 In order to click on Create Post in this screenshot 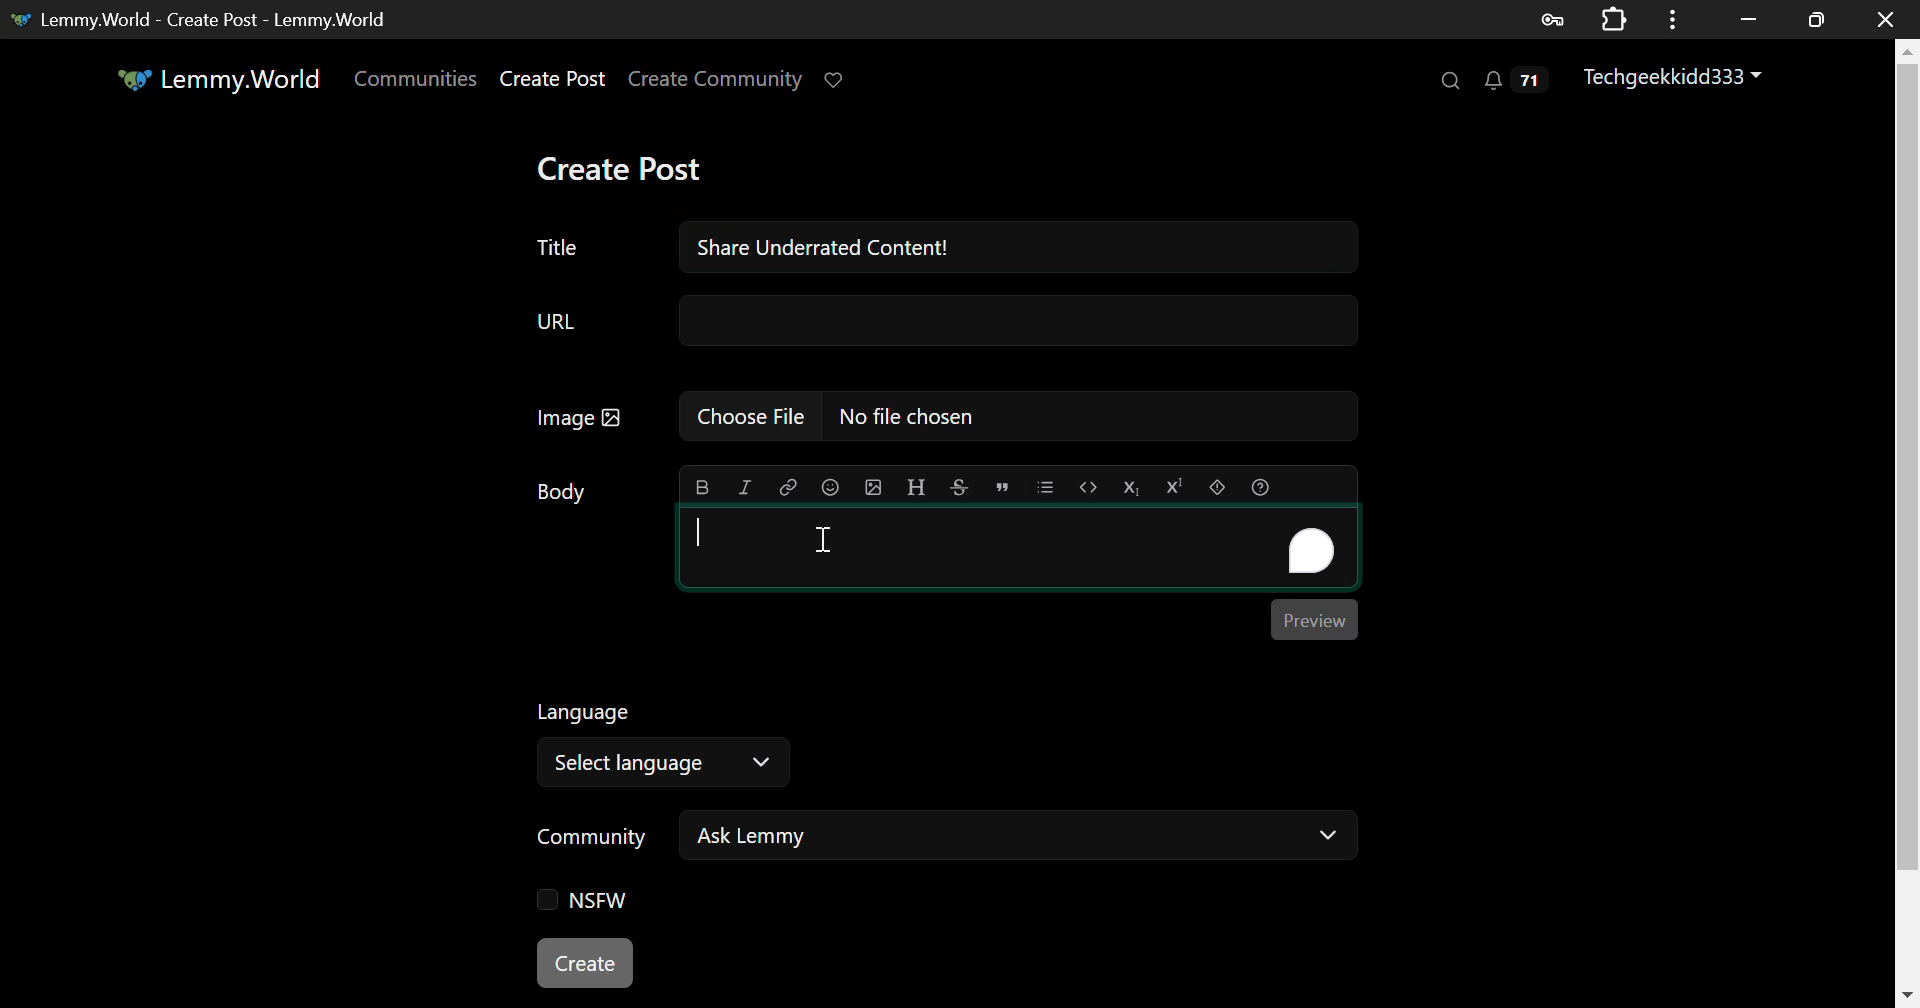, I will do `click(618, 168)`.